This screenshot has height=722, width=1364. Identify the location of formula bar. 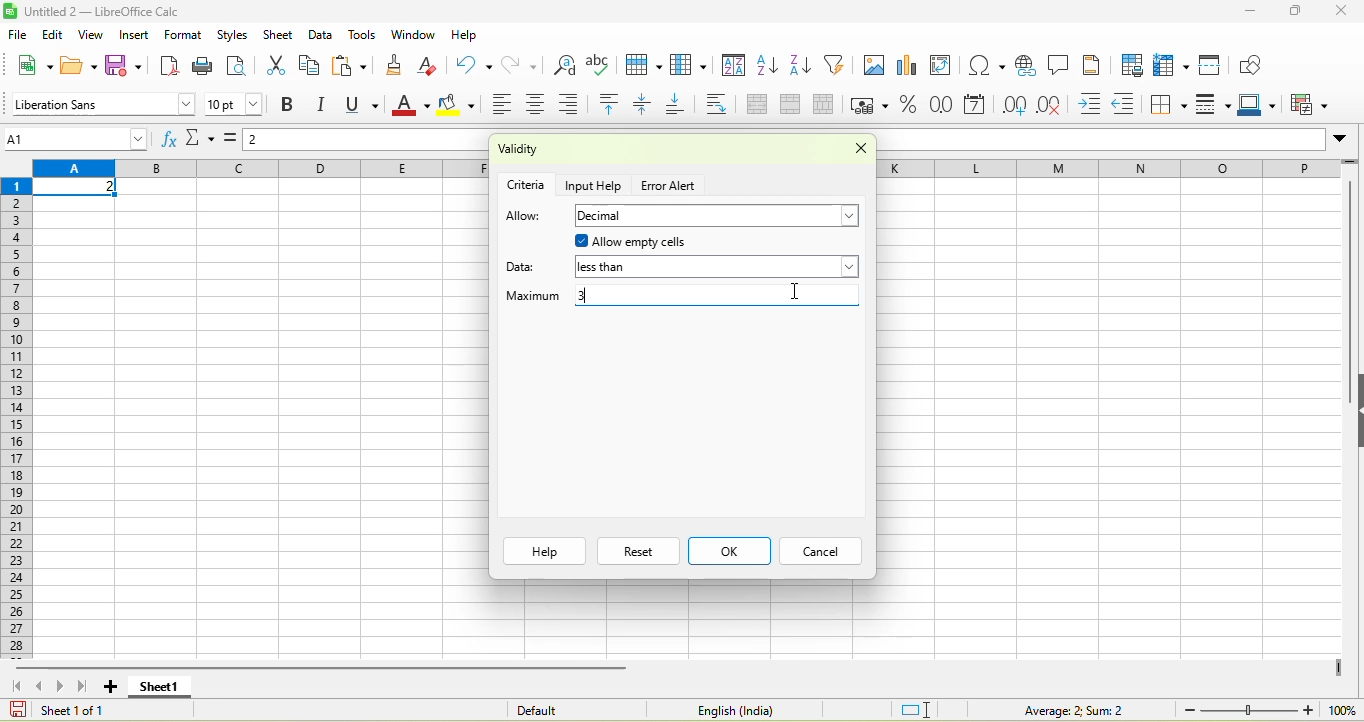
(368, 142).